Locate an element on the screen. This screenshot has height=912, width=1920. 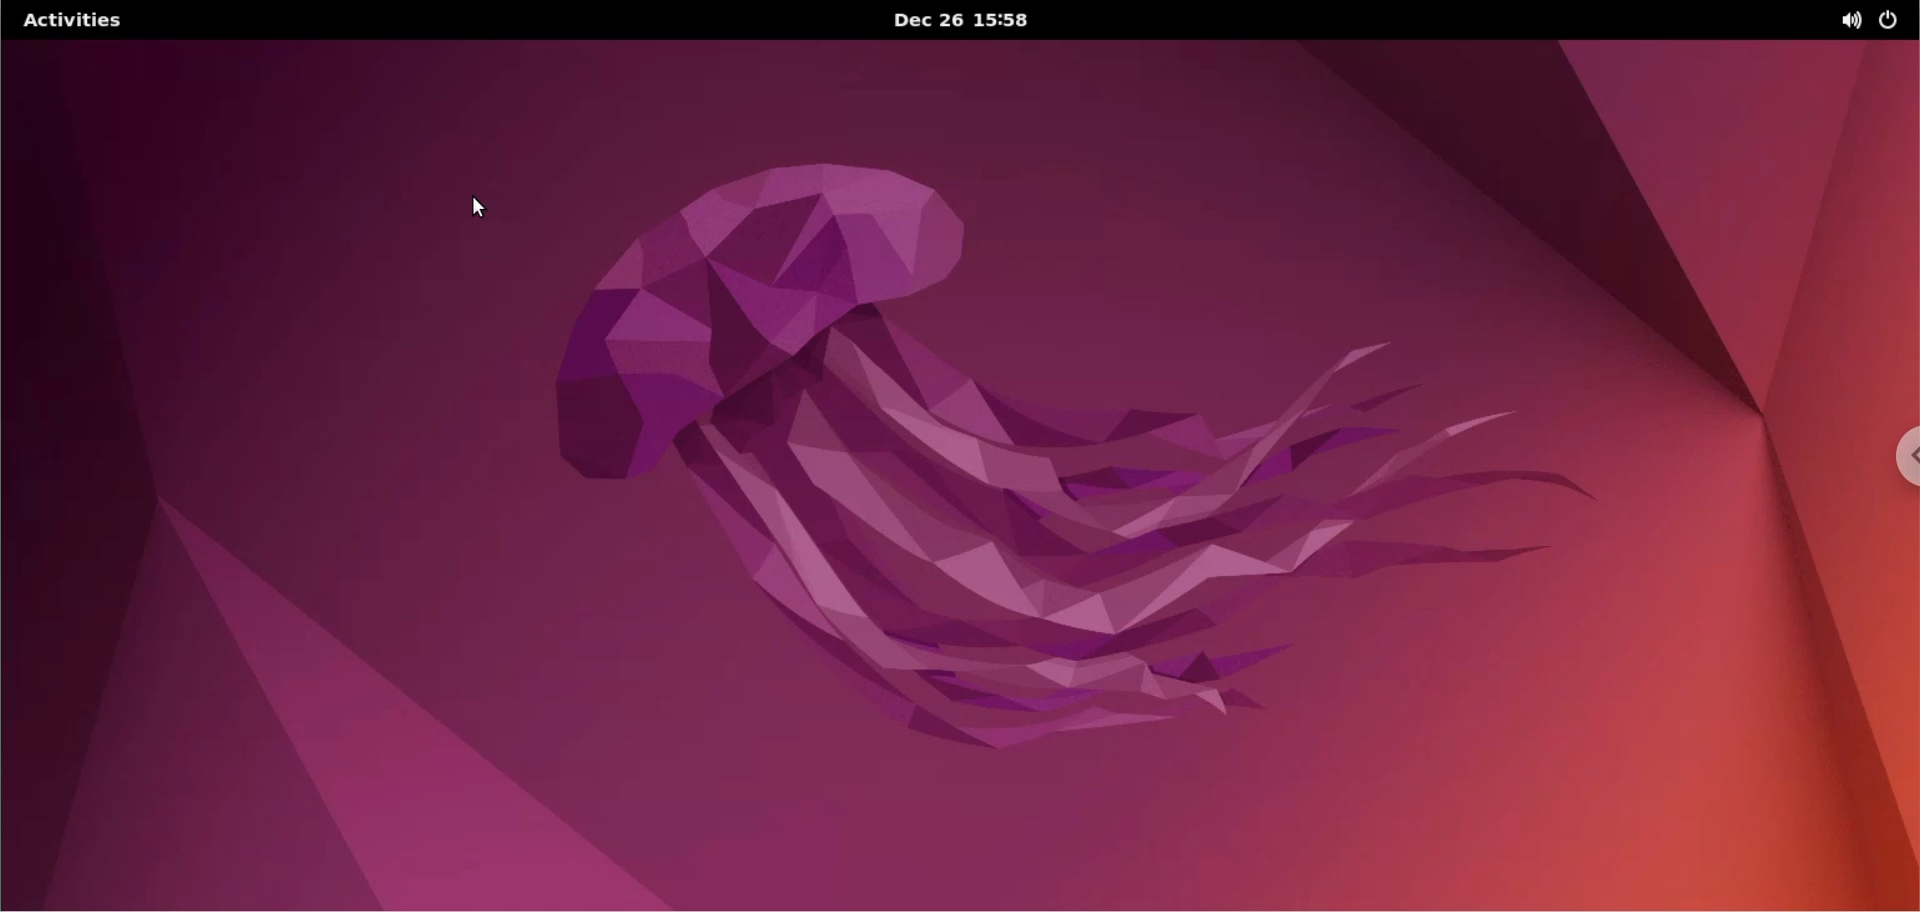
power options is located at coordinates (1889, 20).